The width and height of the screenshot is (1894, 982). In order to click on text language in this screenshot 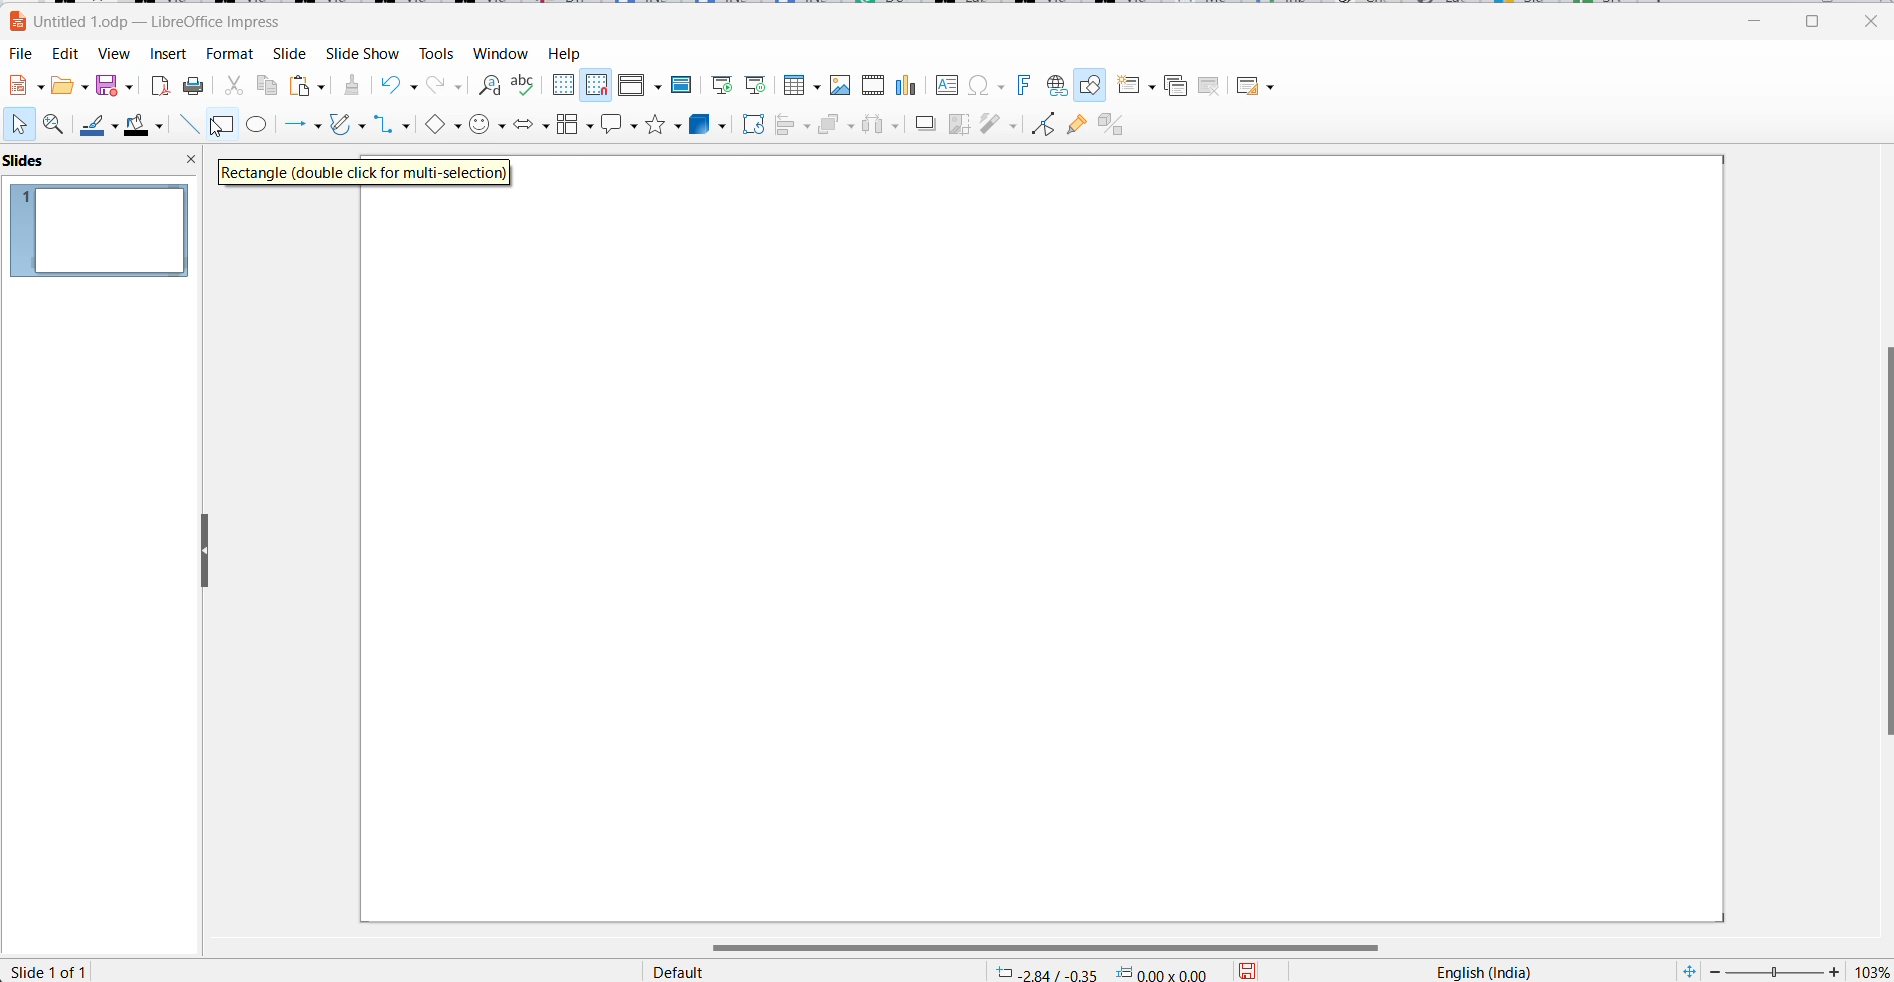, I will do `click(1478, 970)`.